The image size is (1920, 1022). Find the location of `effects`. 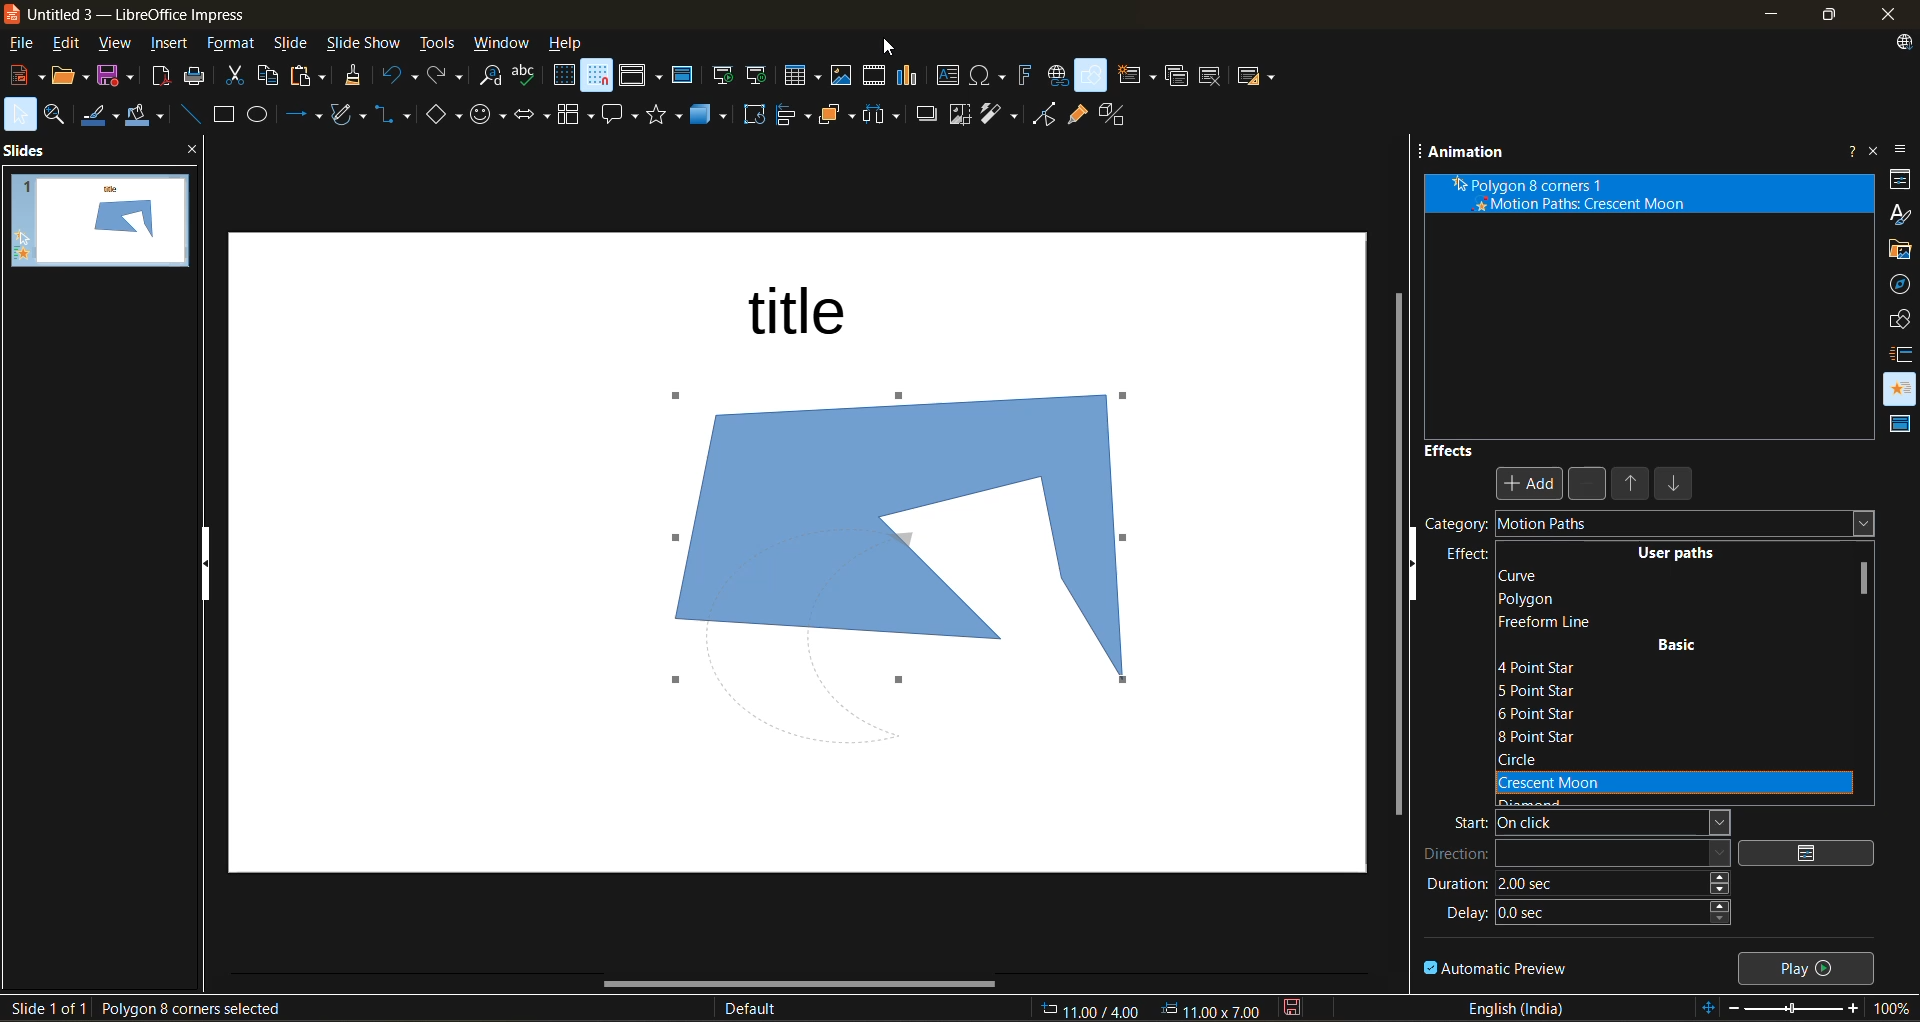

effects is located at coordinates (1458, 450).